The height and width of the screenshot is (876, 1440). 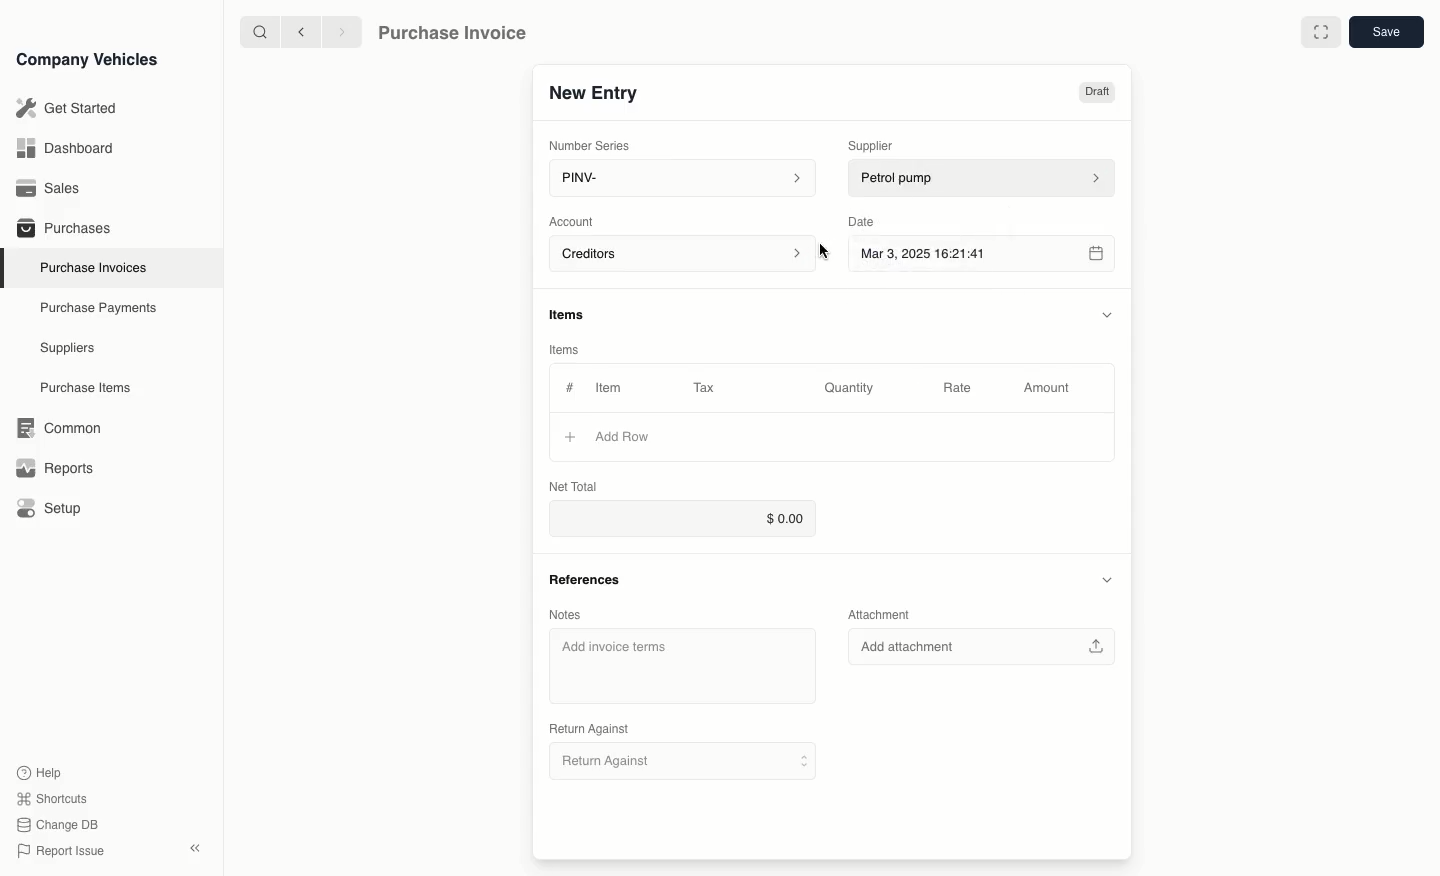 What do you see at coordinates (962, 255) in the screenshot?
I see `Mar 3, 2025 16:21:41` at bounding box center [962, 255].